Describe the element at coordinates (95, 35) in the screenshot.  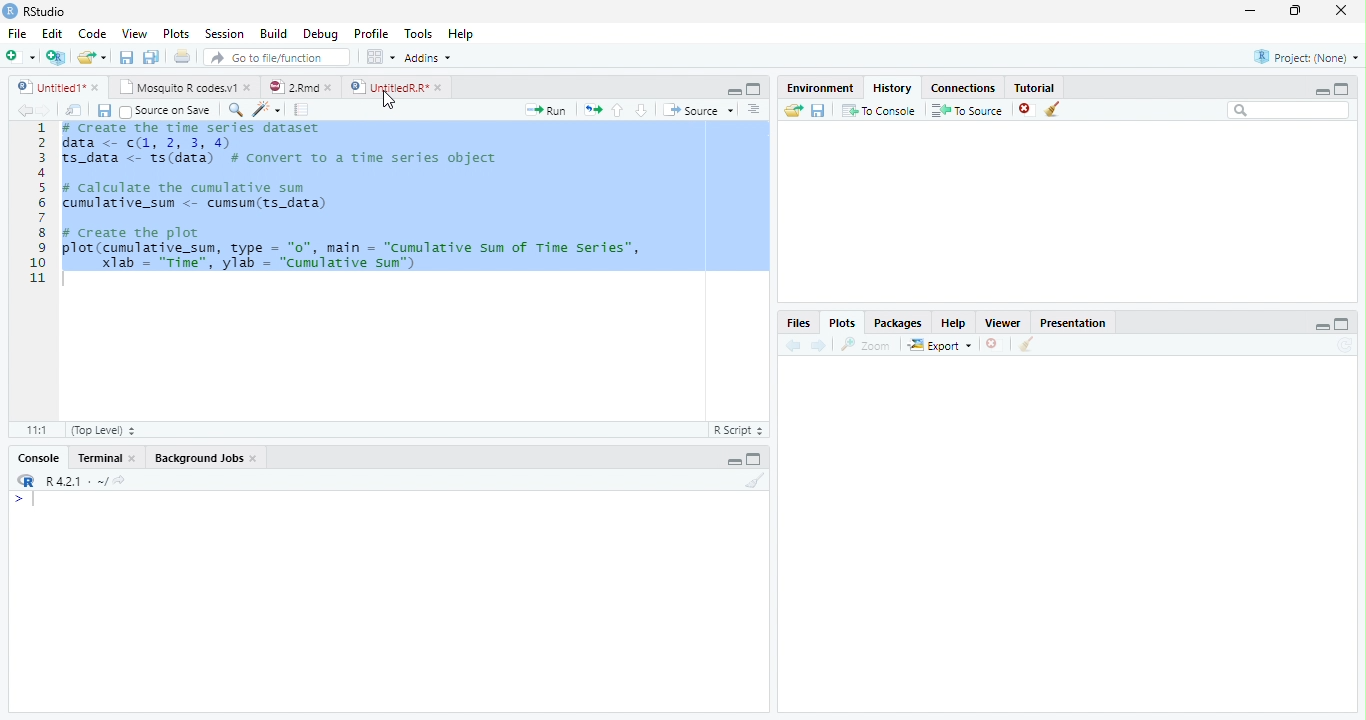
I see `Code` at that location.